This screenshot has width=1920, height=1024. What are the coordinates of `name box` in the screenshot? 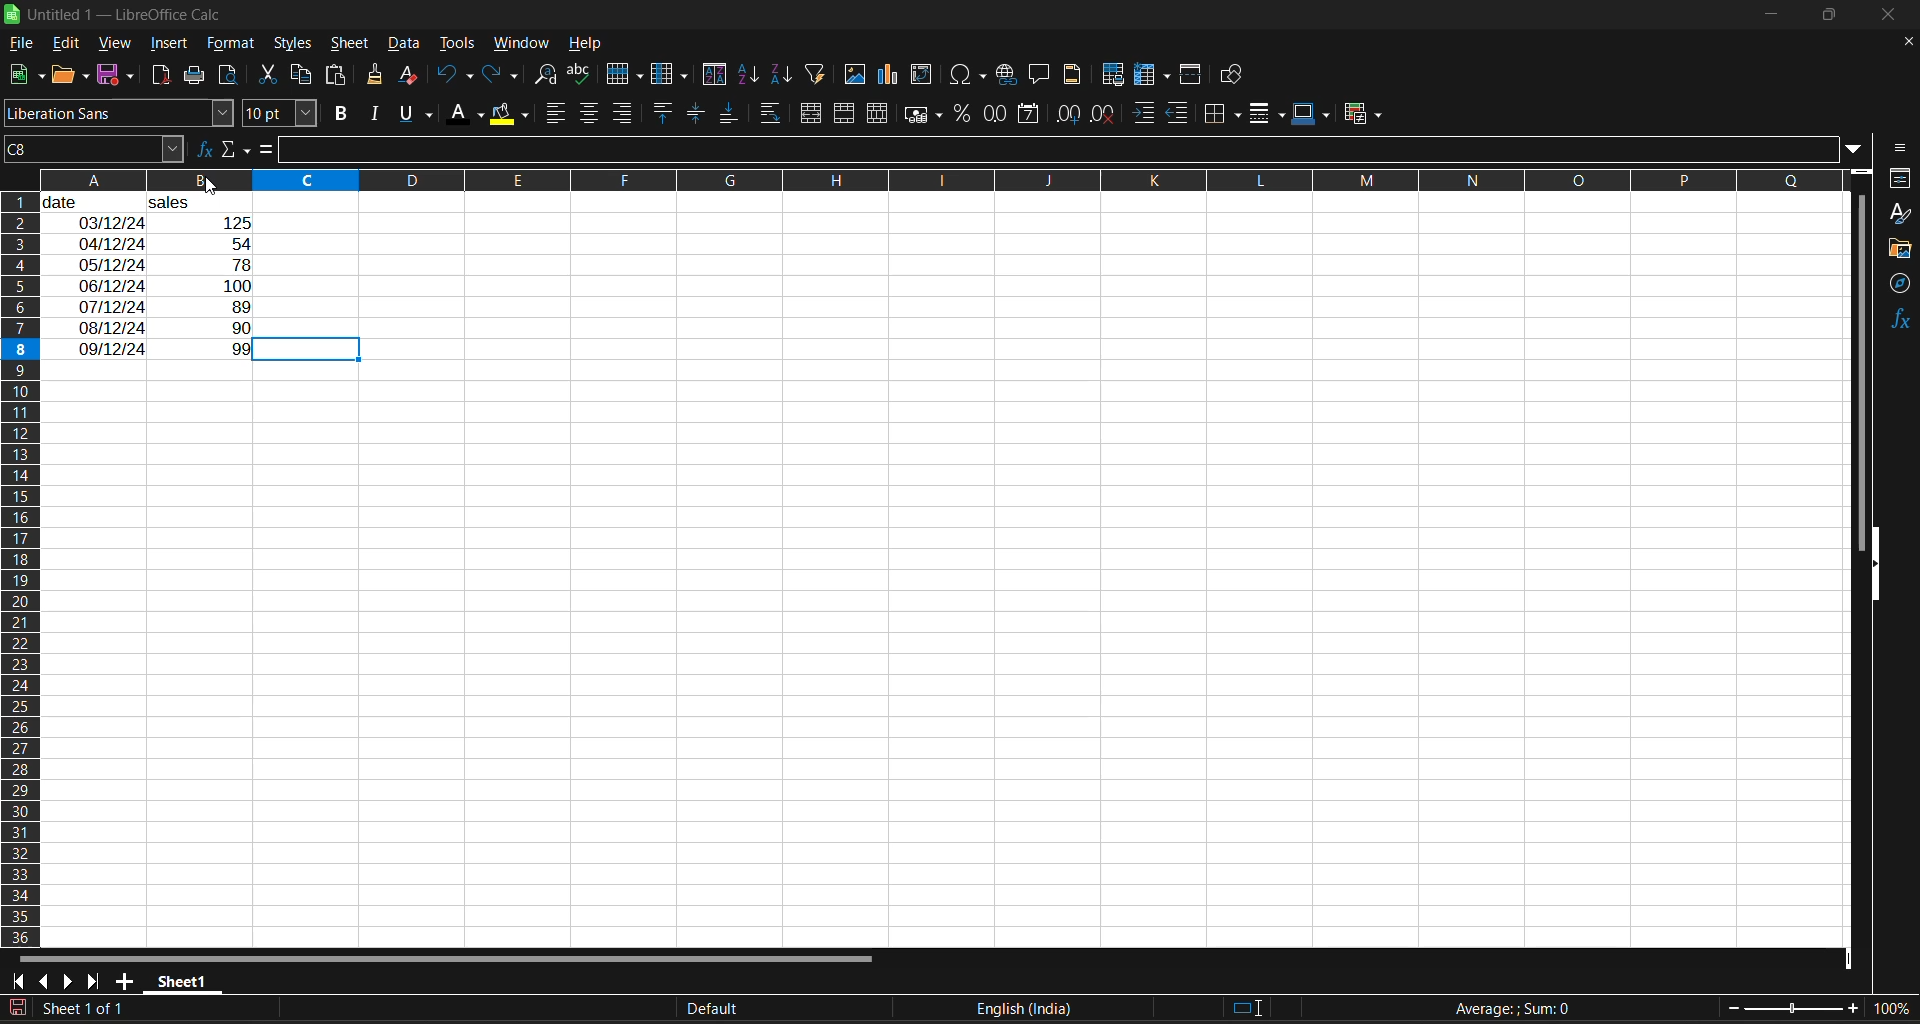 It's located at (90, 148).